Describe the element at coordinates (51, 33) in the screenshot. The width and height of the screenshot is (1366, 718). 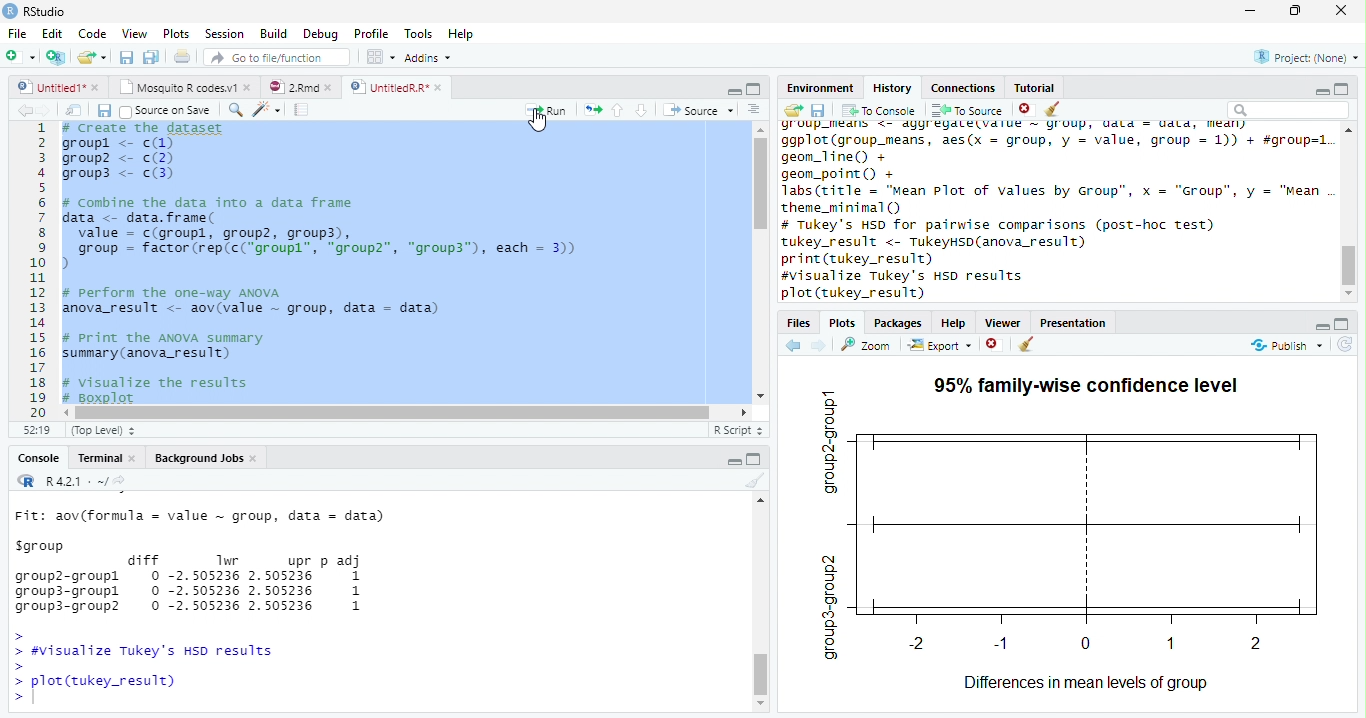
I see `Edit` at that location.